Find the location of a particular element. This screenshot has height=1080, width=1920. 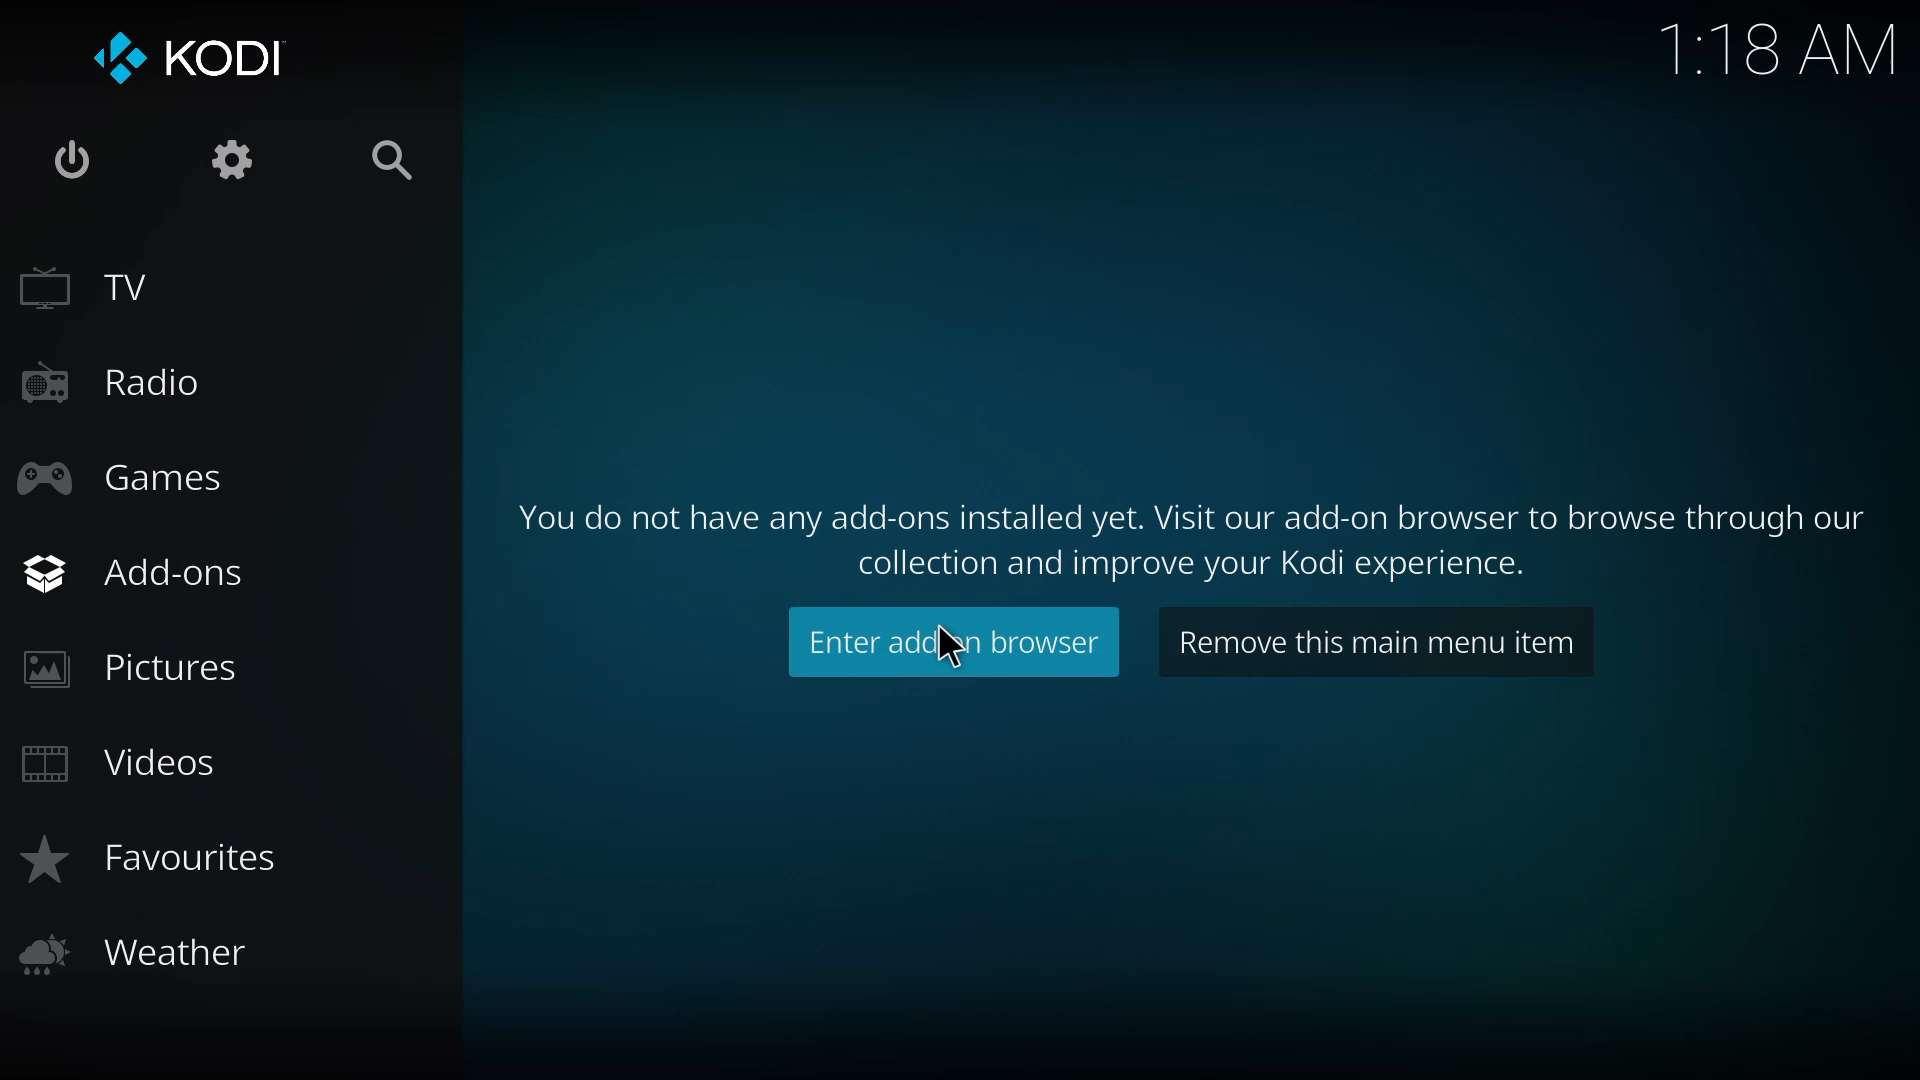

tv is located at coordinates (88, 287).